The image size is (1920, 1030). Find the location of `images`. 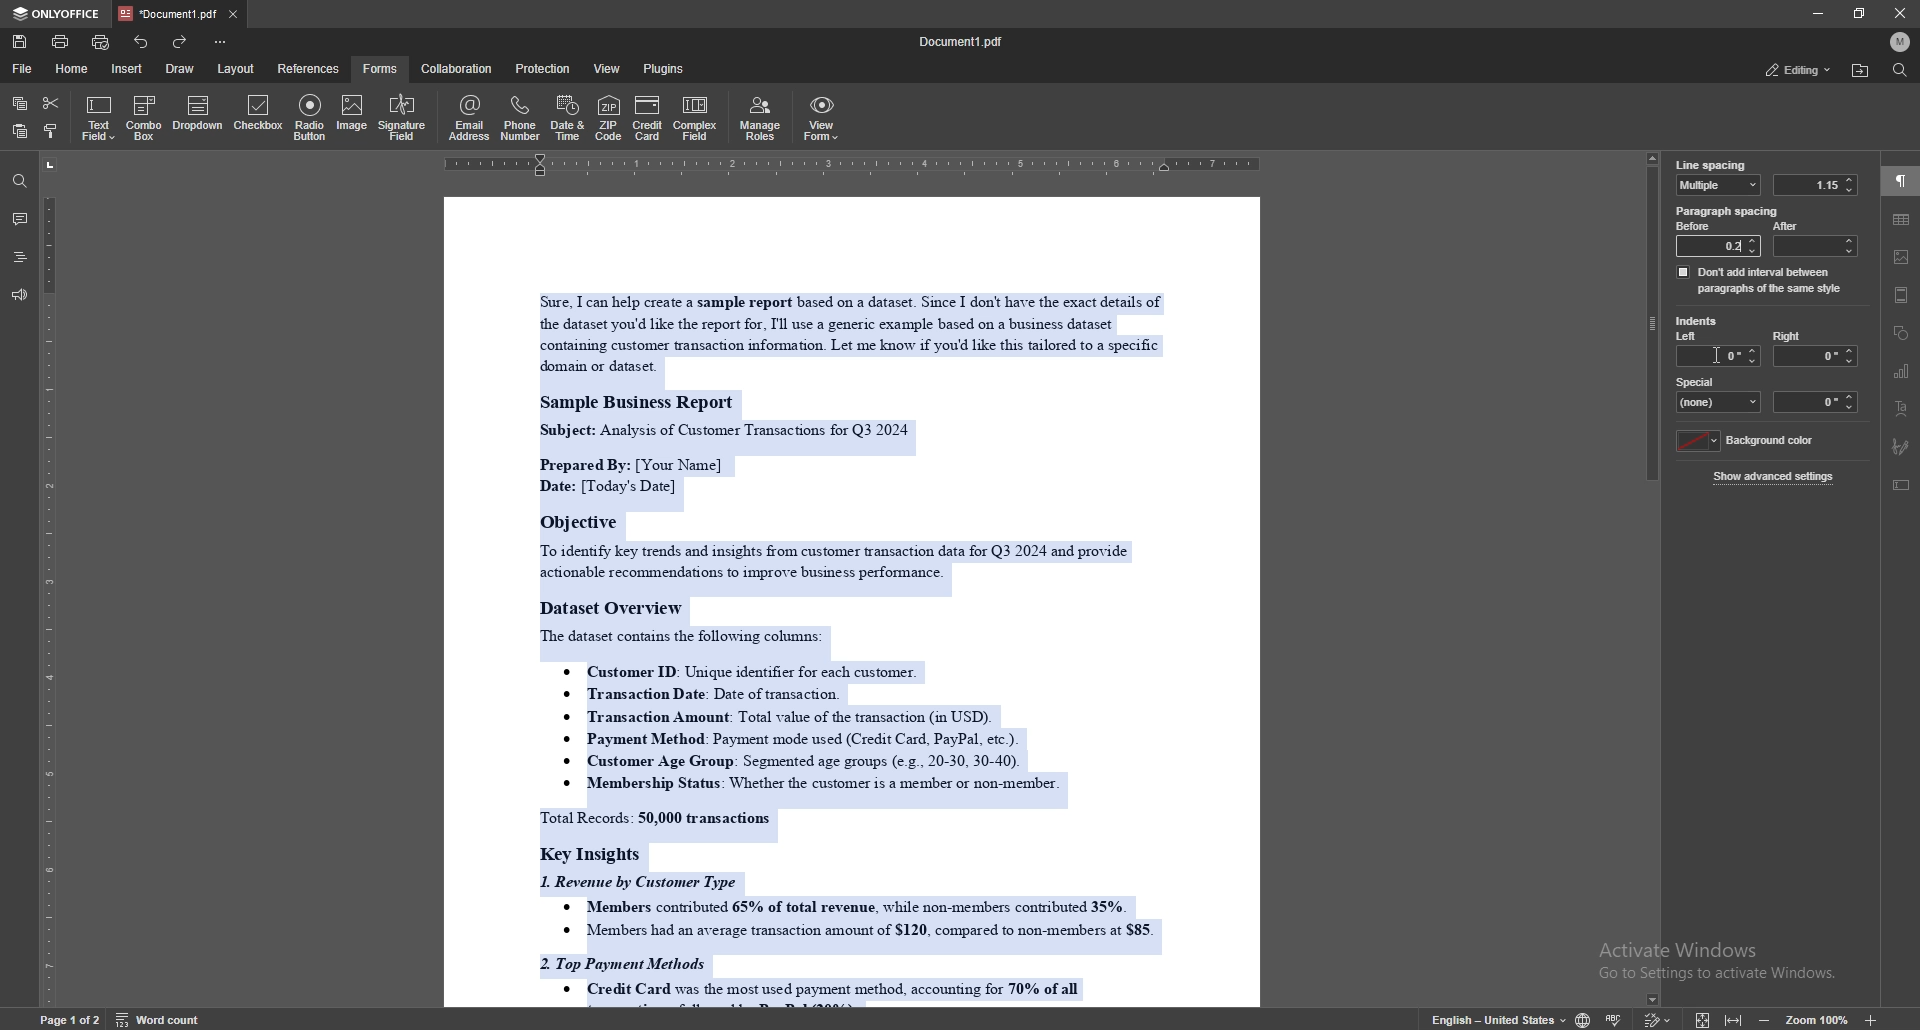

images is located at coordinates (1902, 257).